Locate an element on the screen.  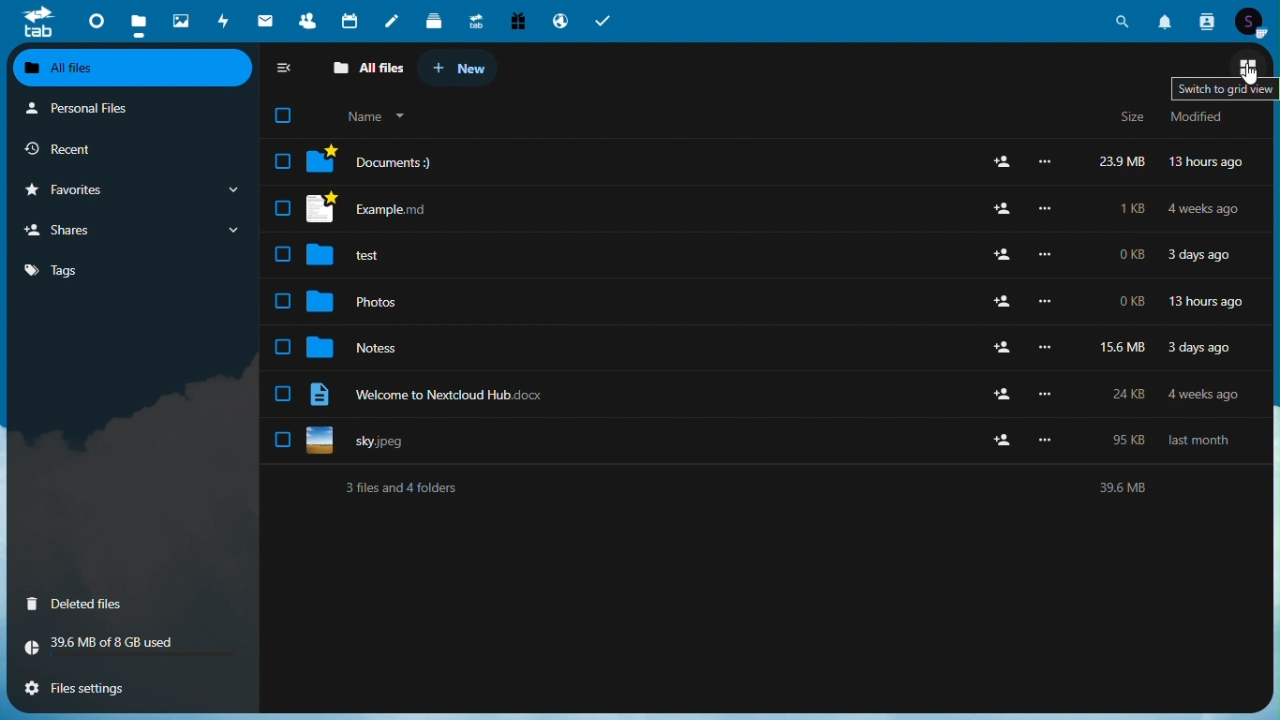
photos is located at coordinates (380, 304).